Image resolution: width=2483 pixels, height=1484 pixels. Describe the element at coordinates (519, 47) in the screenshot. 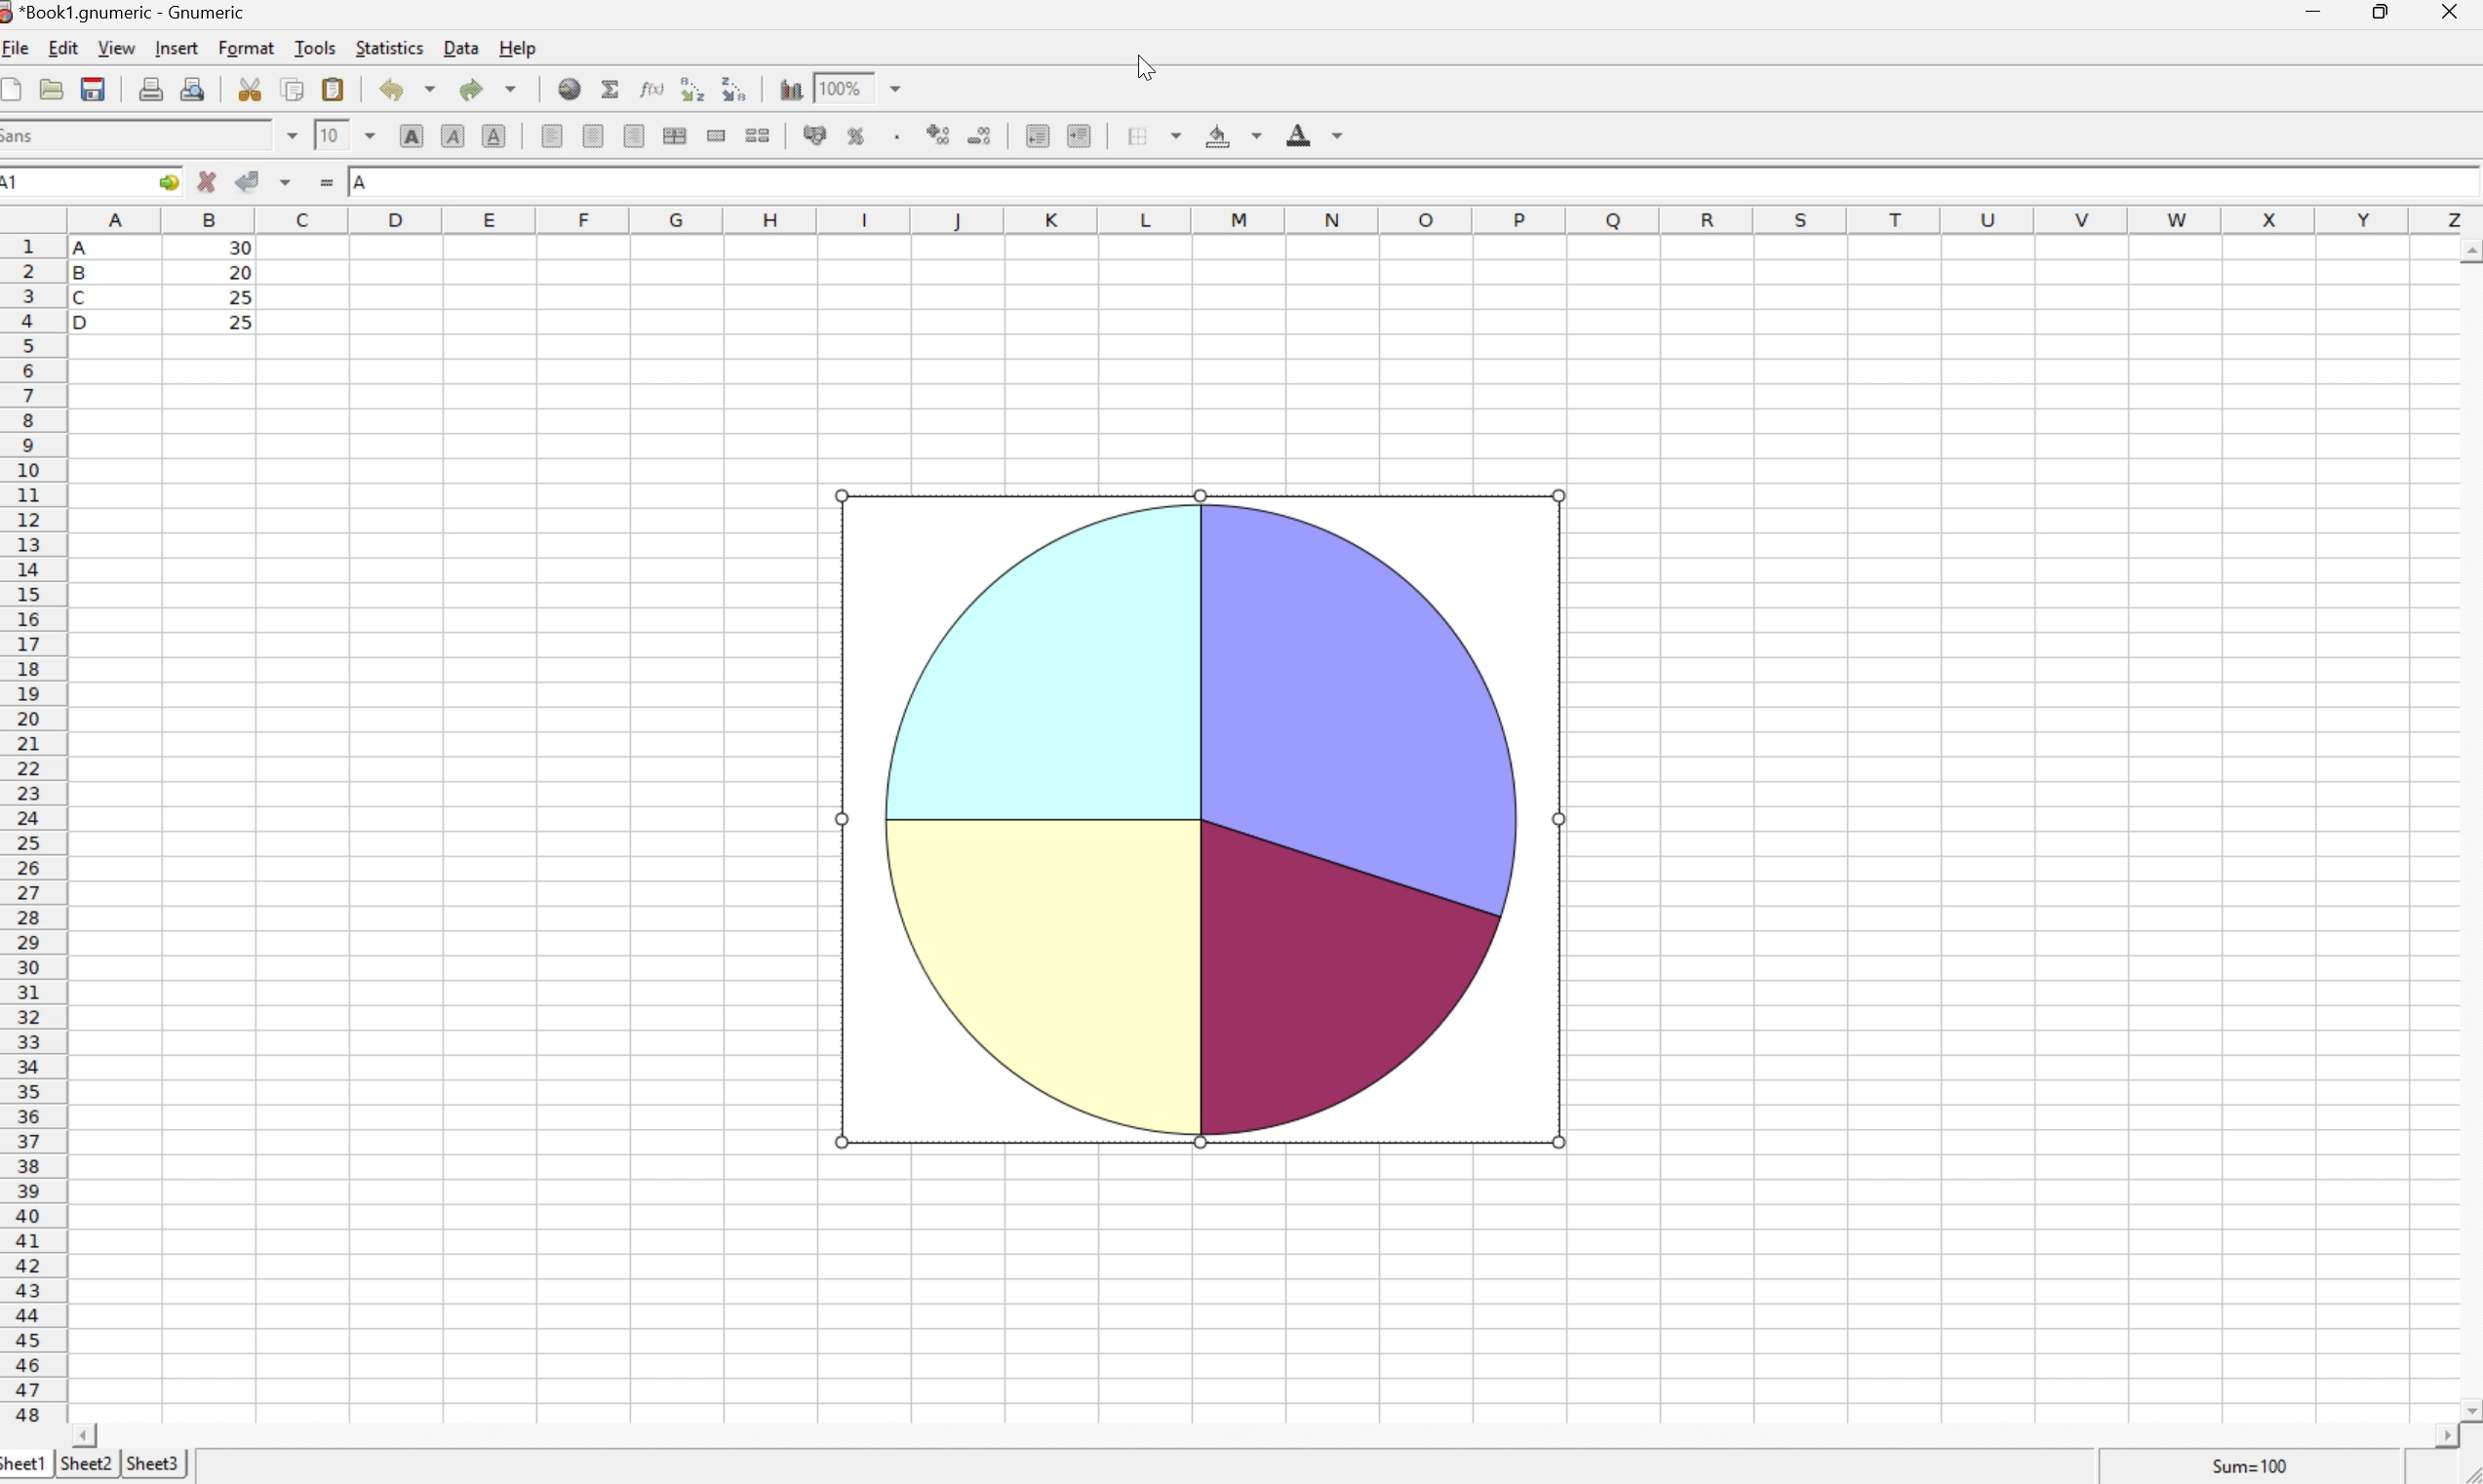

I see `Help` at that location.